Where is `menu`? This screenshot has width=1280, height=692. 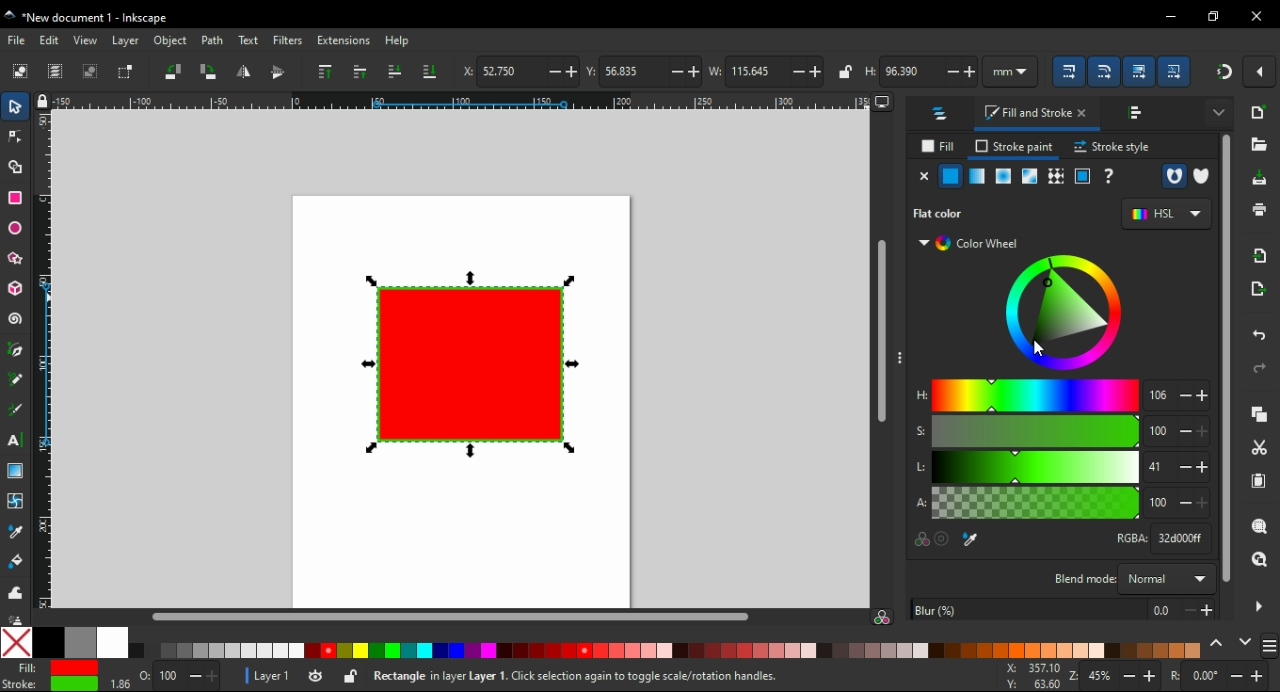 menu is located at coordinates (1270, 645).